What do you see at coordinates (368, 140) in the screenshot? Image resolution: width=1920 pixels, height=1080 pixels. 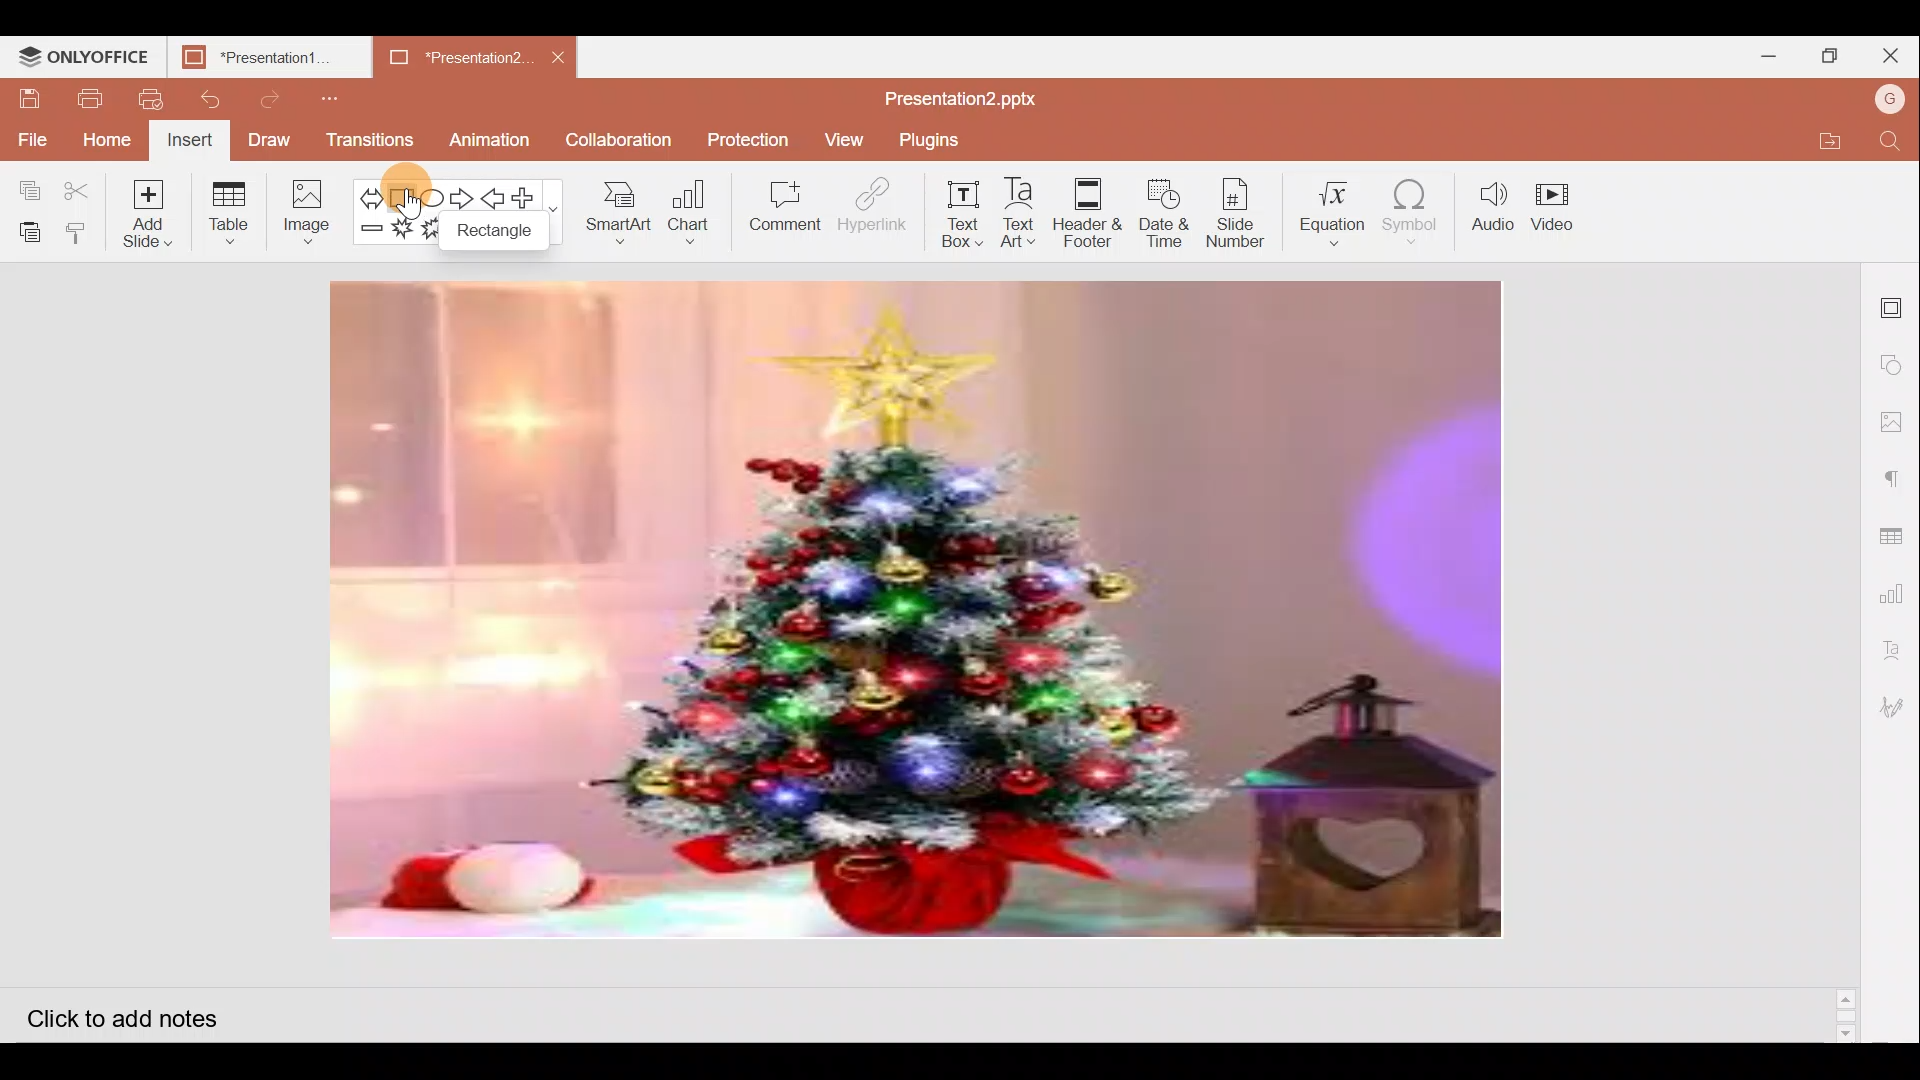 I see `Transitions` at bounding box center [368, 140].